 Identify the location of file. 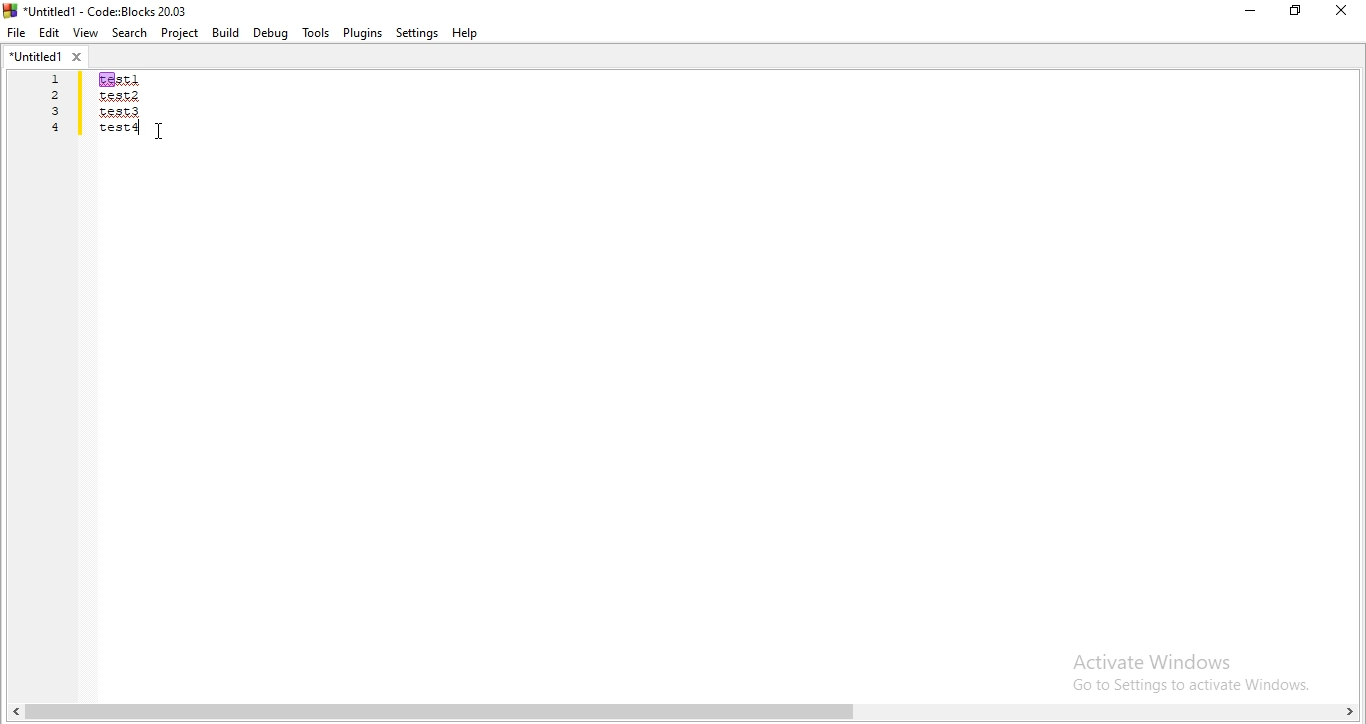
(16, 31).